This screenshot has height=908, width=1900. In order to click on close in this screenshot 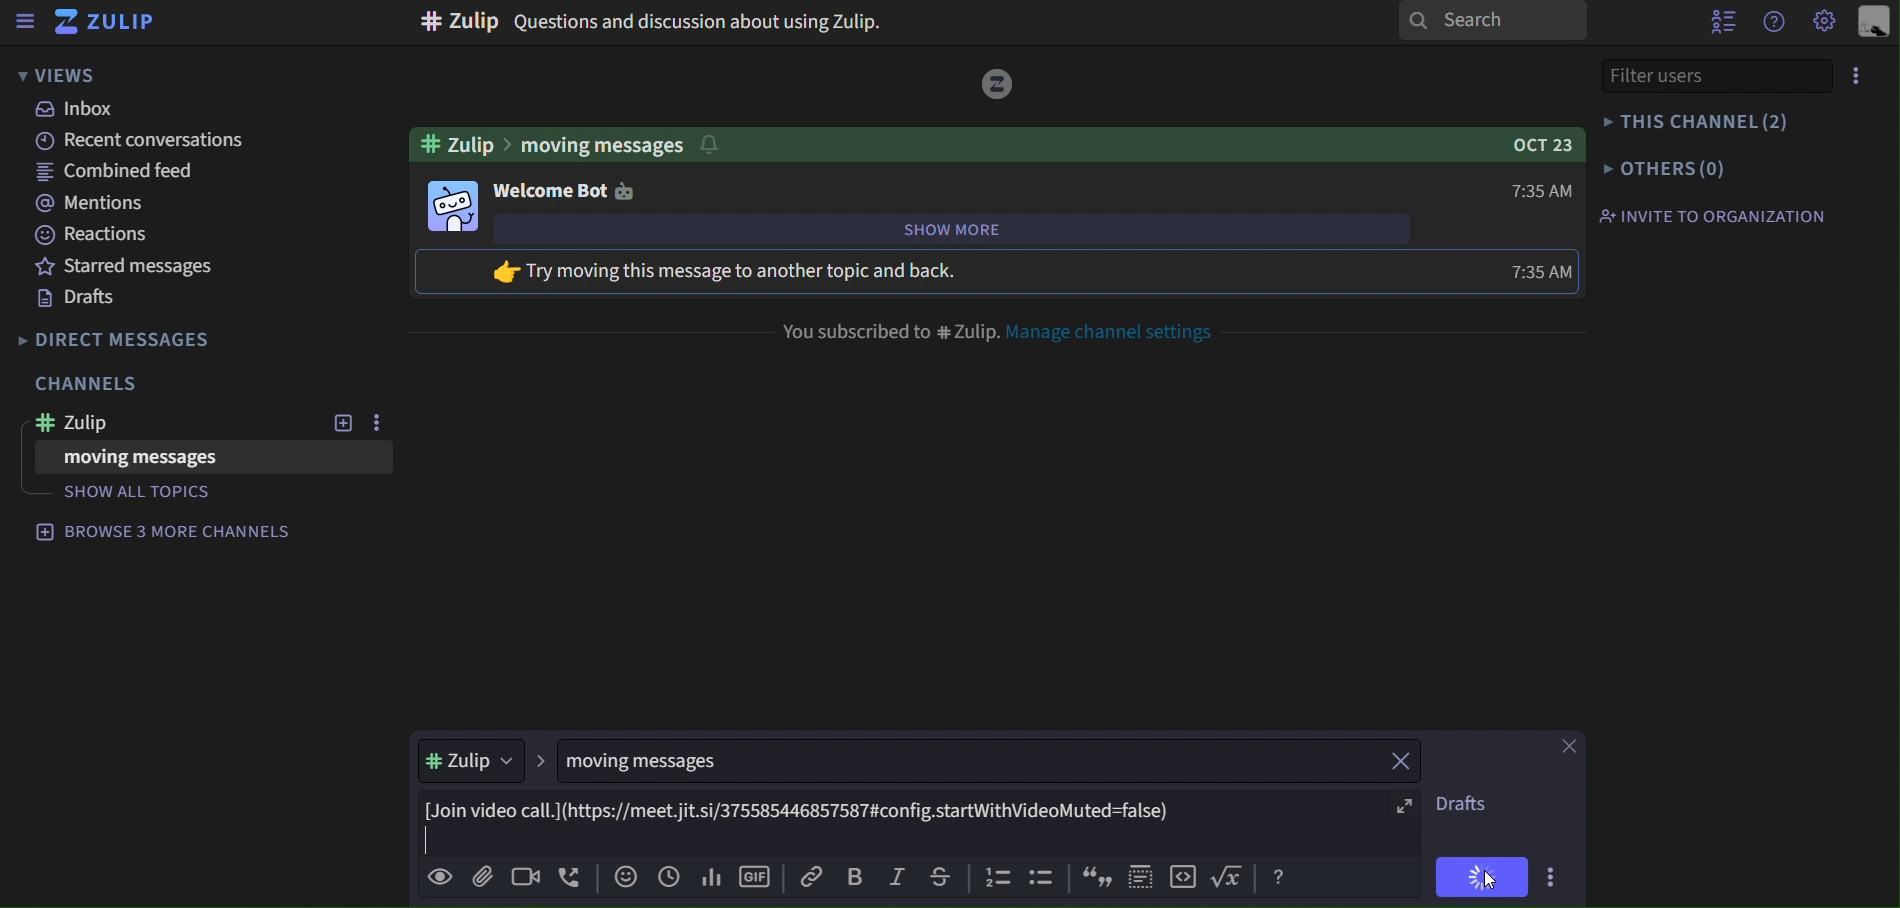, I will do `click(1402, 761)`.